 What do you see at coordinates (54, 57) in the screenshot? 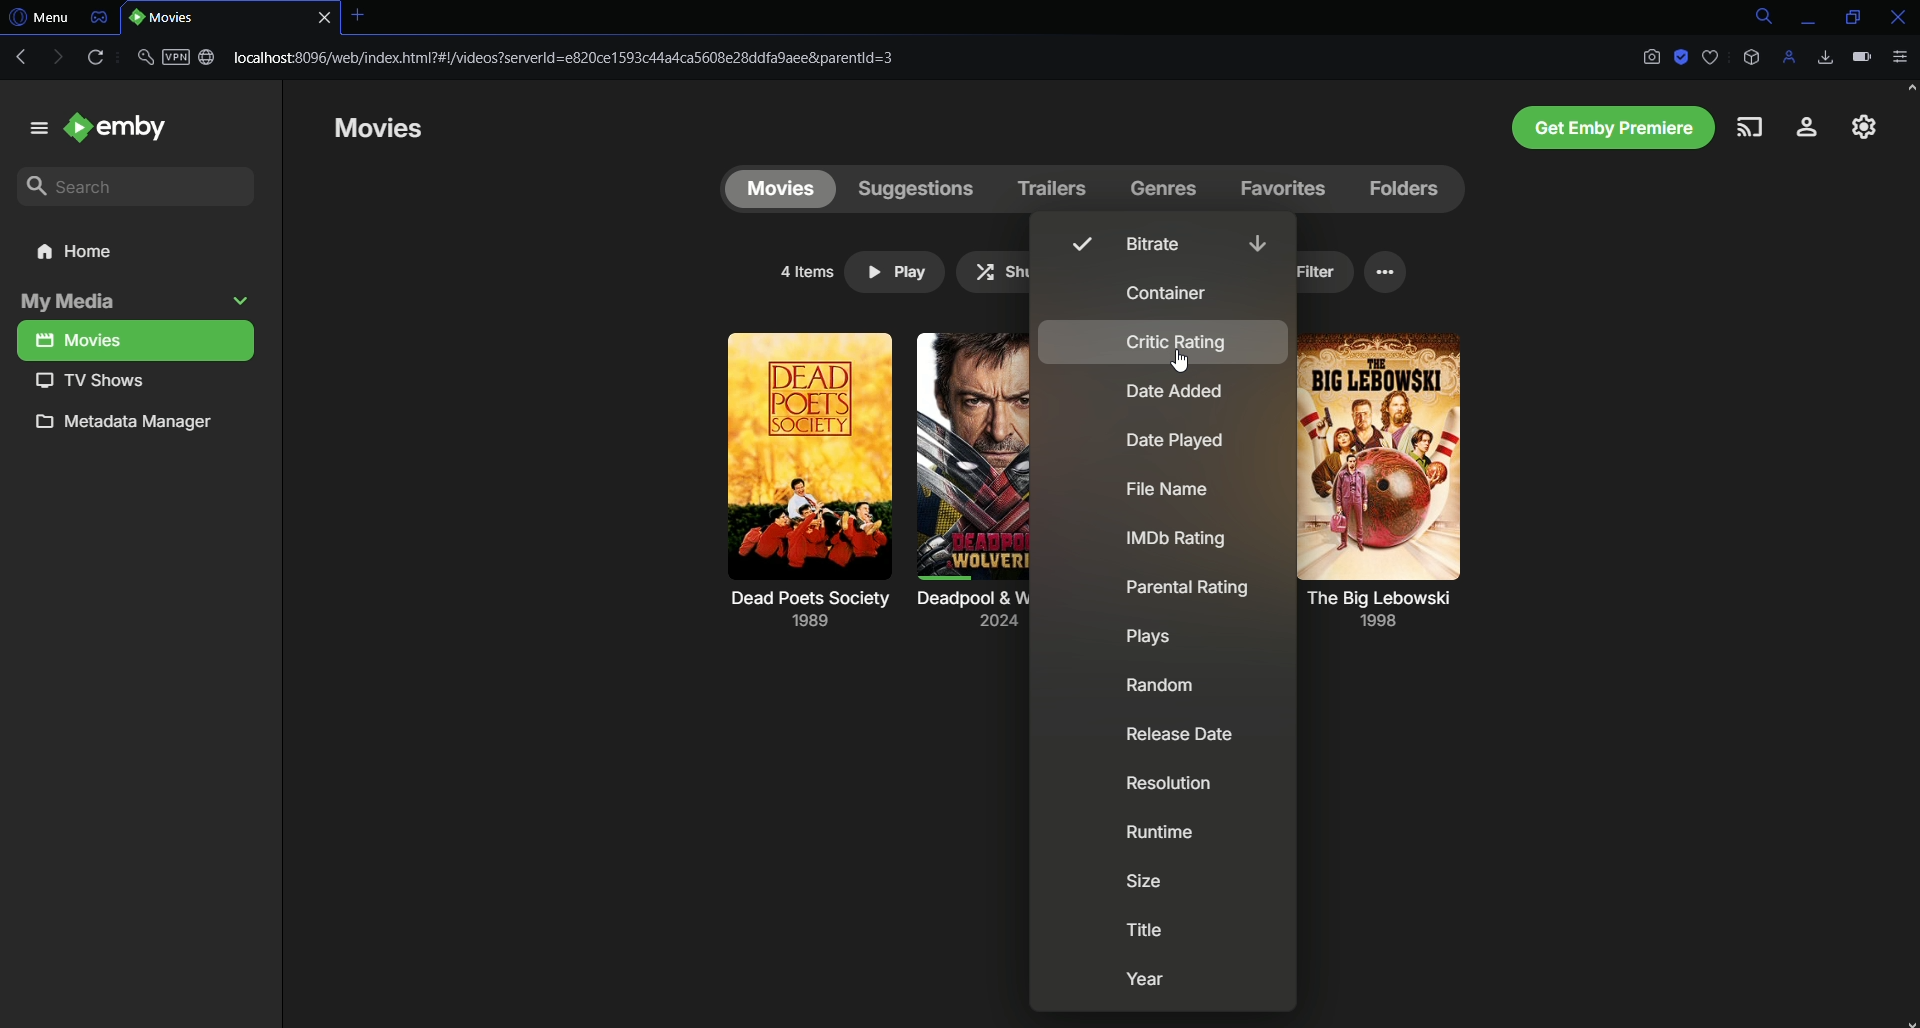
I see `Forward` at bounding box center [54, 57].